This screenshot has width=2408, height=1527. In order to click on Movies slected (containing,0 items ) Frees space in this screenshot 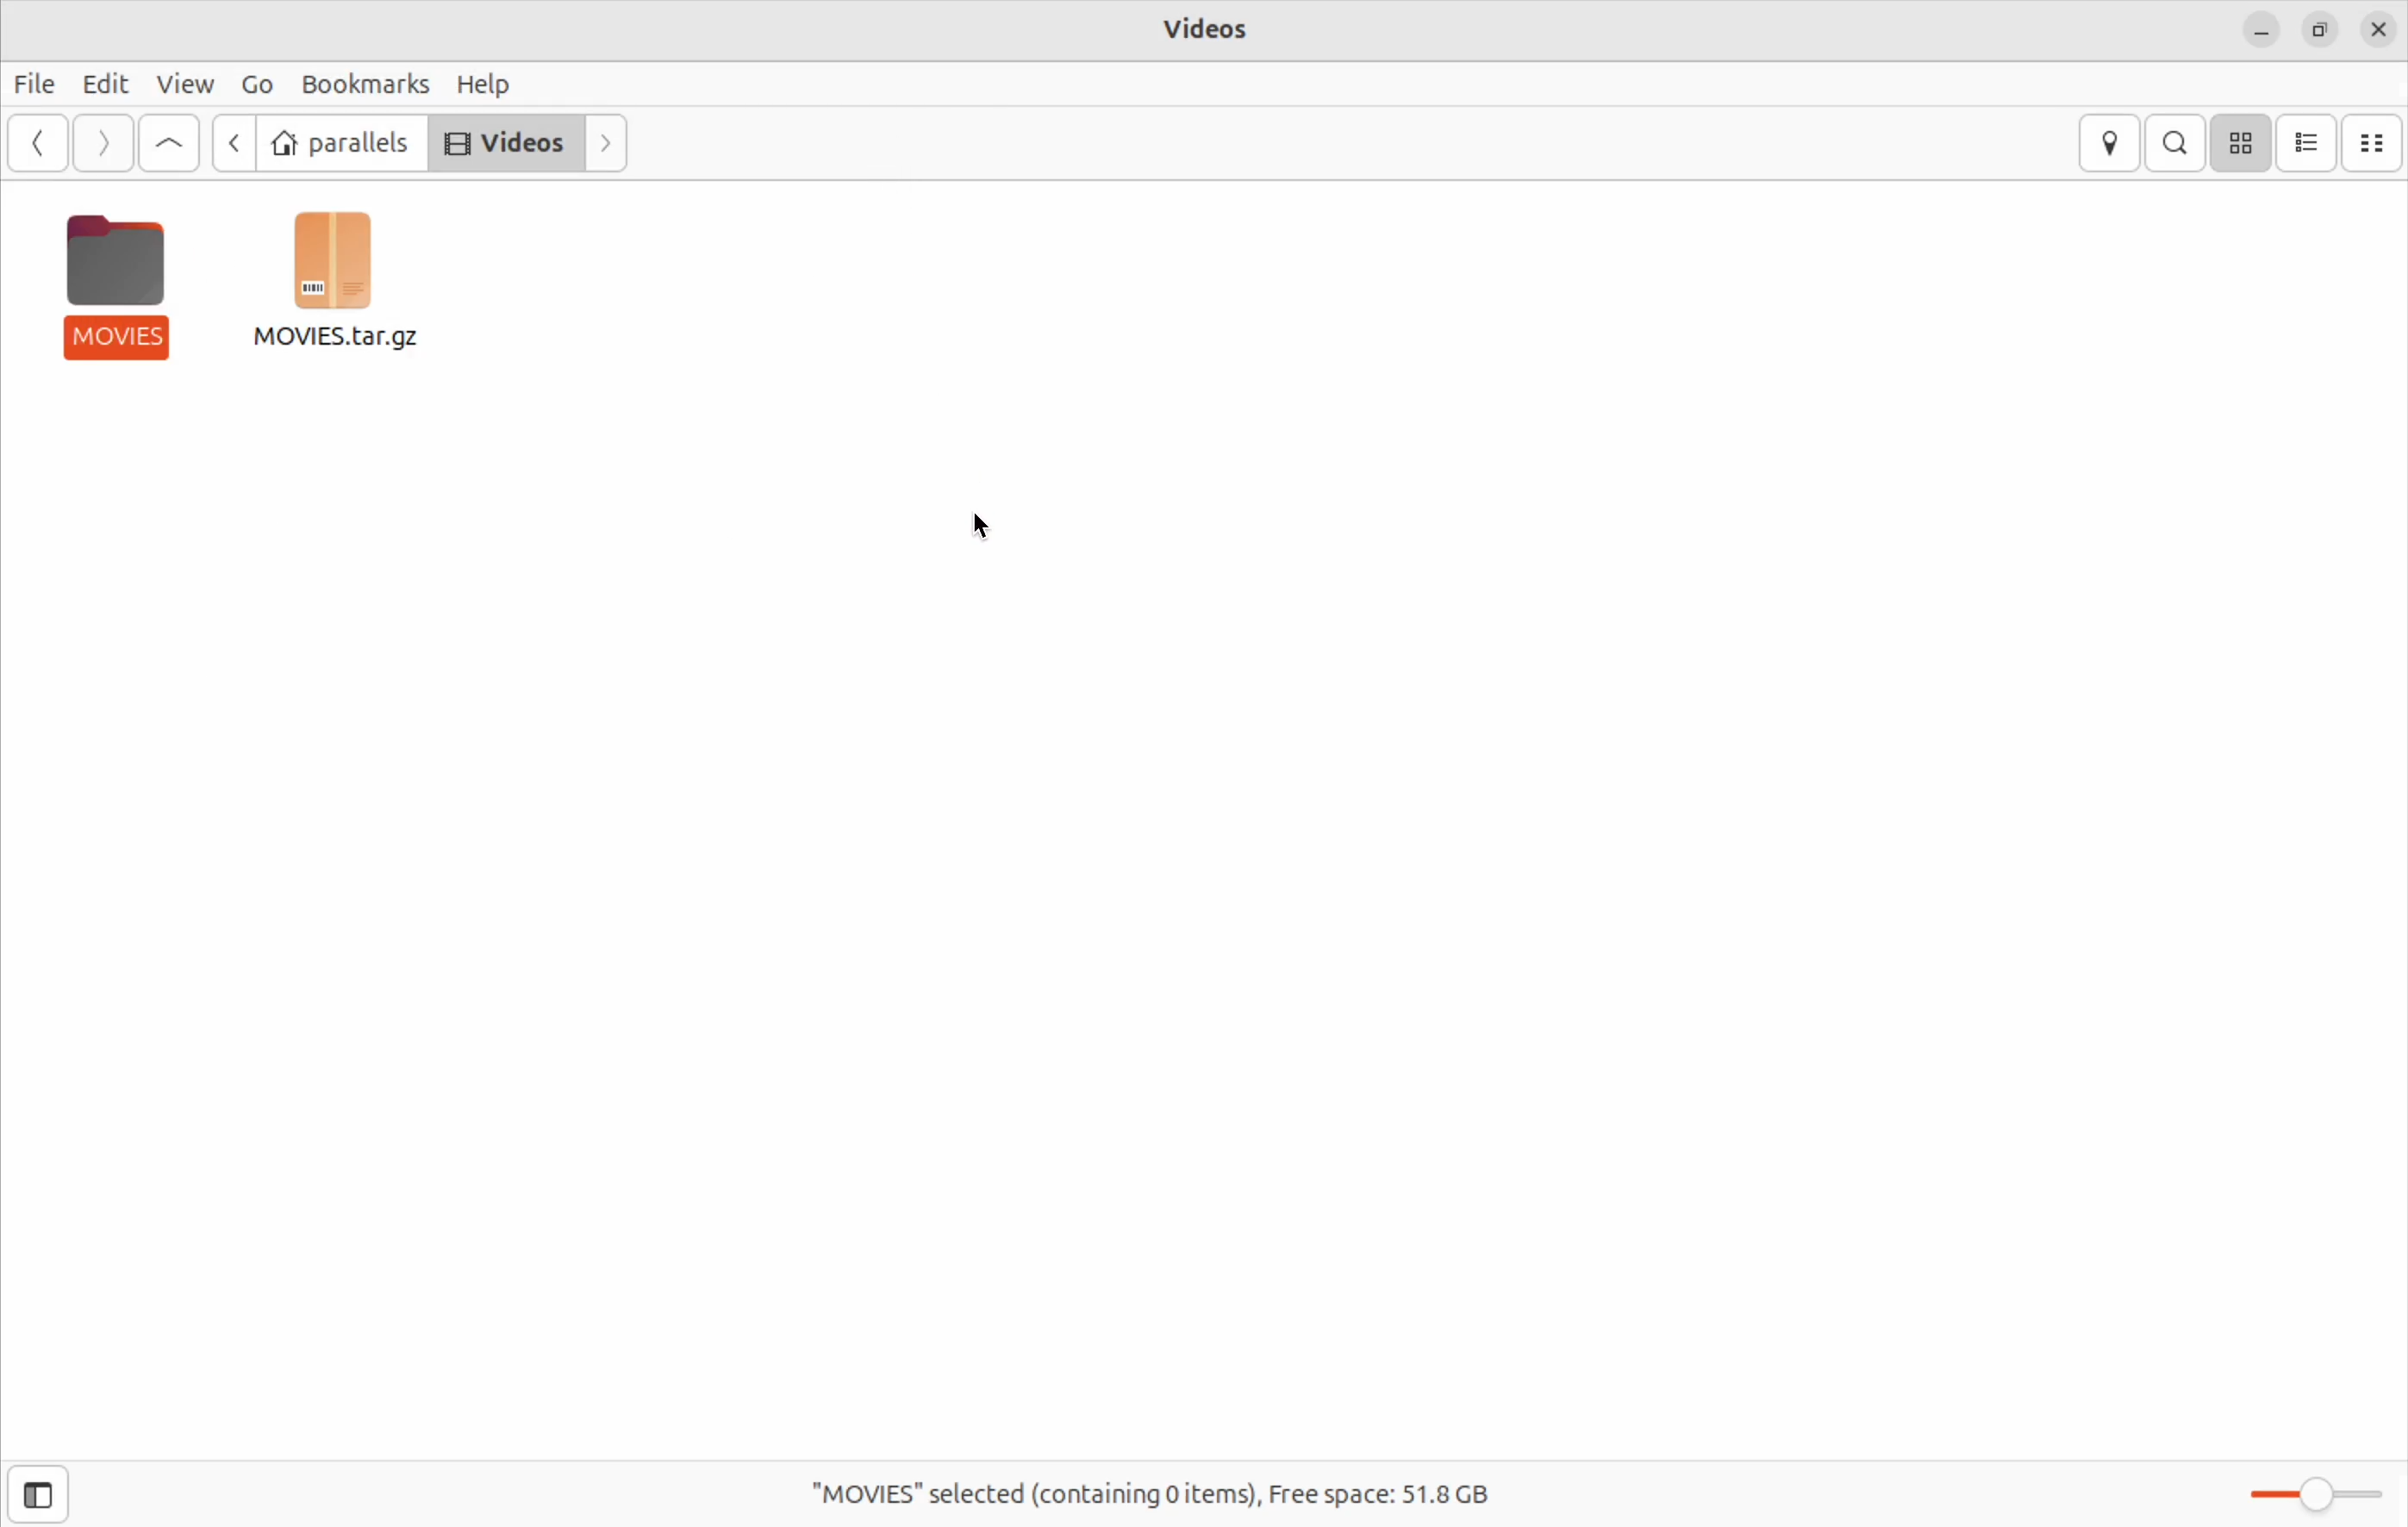, I will do `click(1147, 1490)`.